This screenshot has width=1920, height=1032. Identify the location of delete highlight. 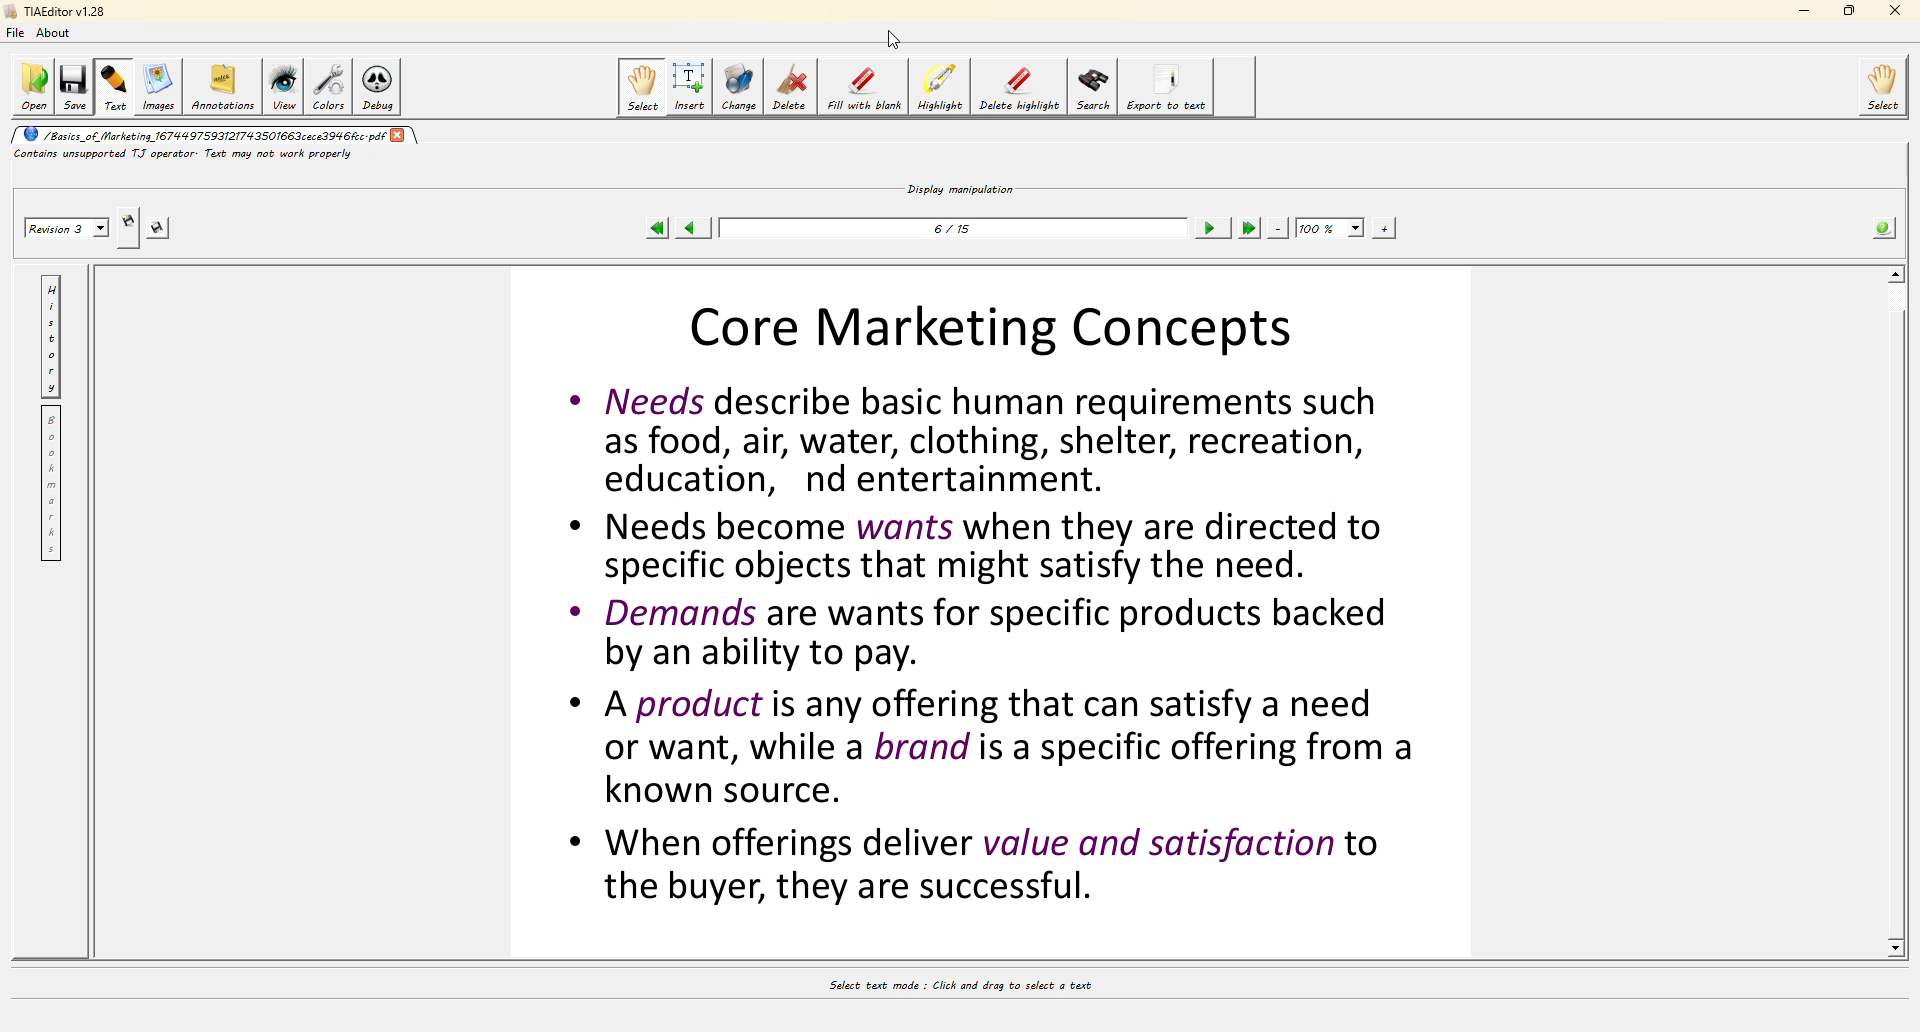
(1016, 84).